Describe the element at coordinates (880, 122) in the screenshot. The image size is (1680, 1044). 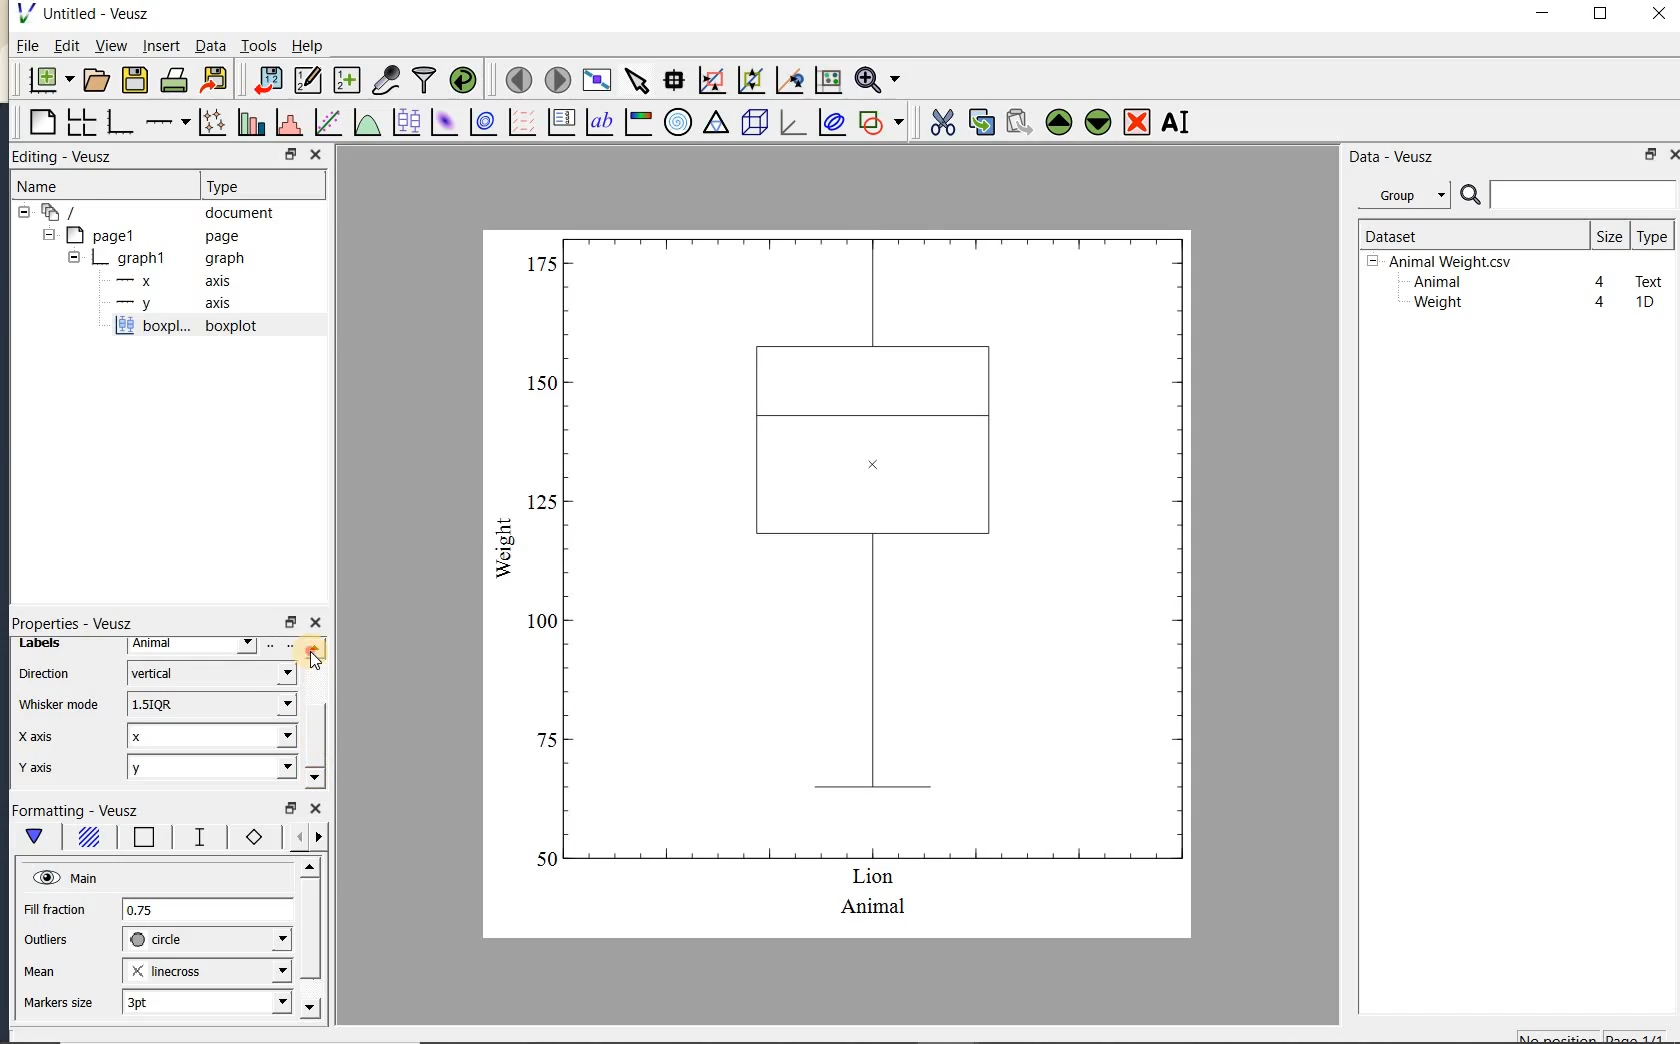
I see `add a shape to the plot` at that location.